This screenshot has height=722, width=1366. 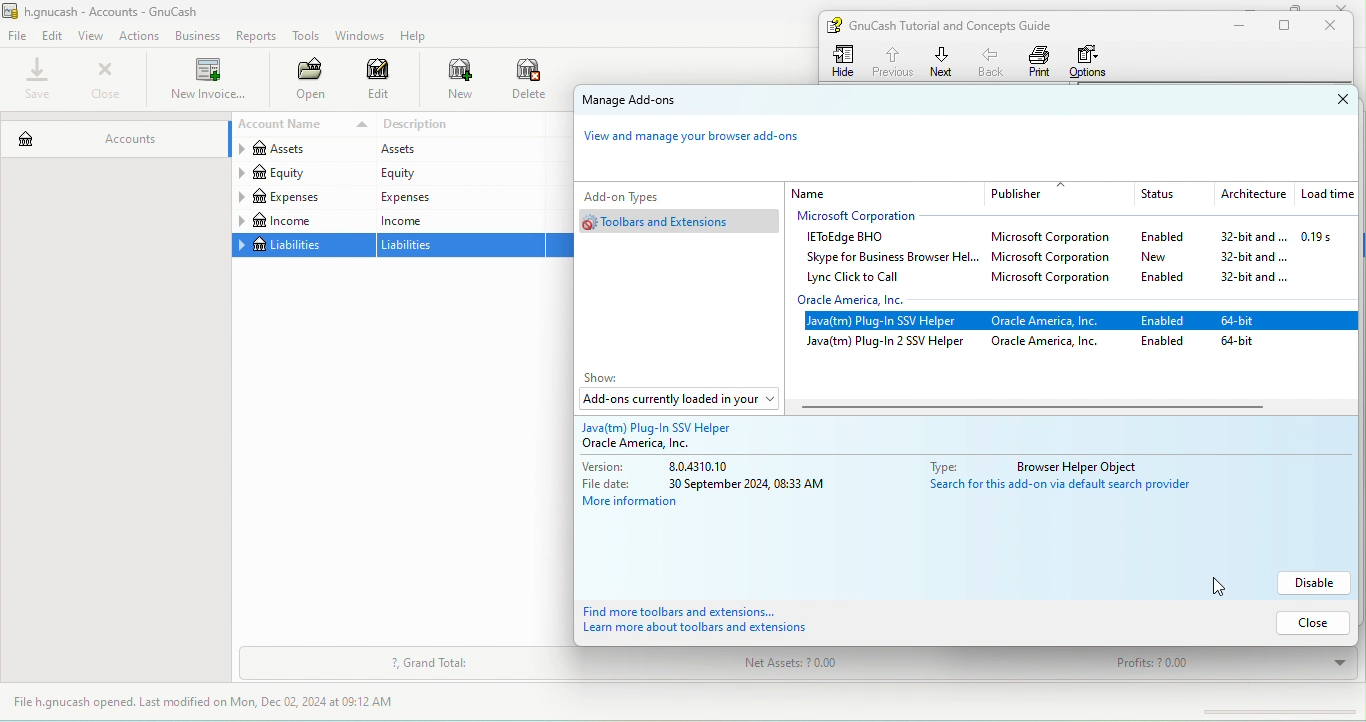 What do you see at coordinates (1168, 195) in the screenshot?
I see `status` at bounding box center [1168, 195].